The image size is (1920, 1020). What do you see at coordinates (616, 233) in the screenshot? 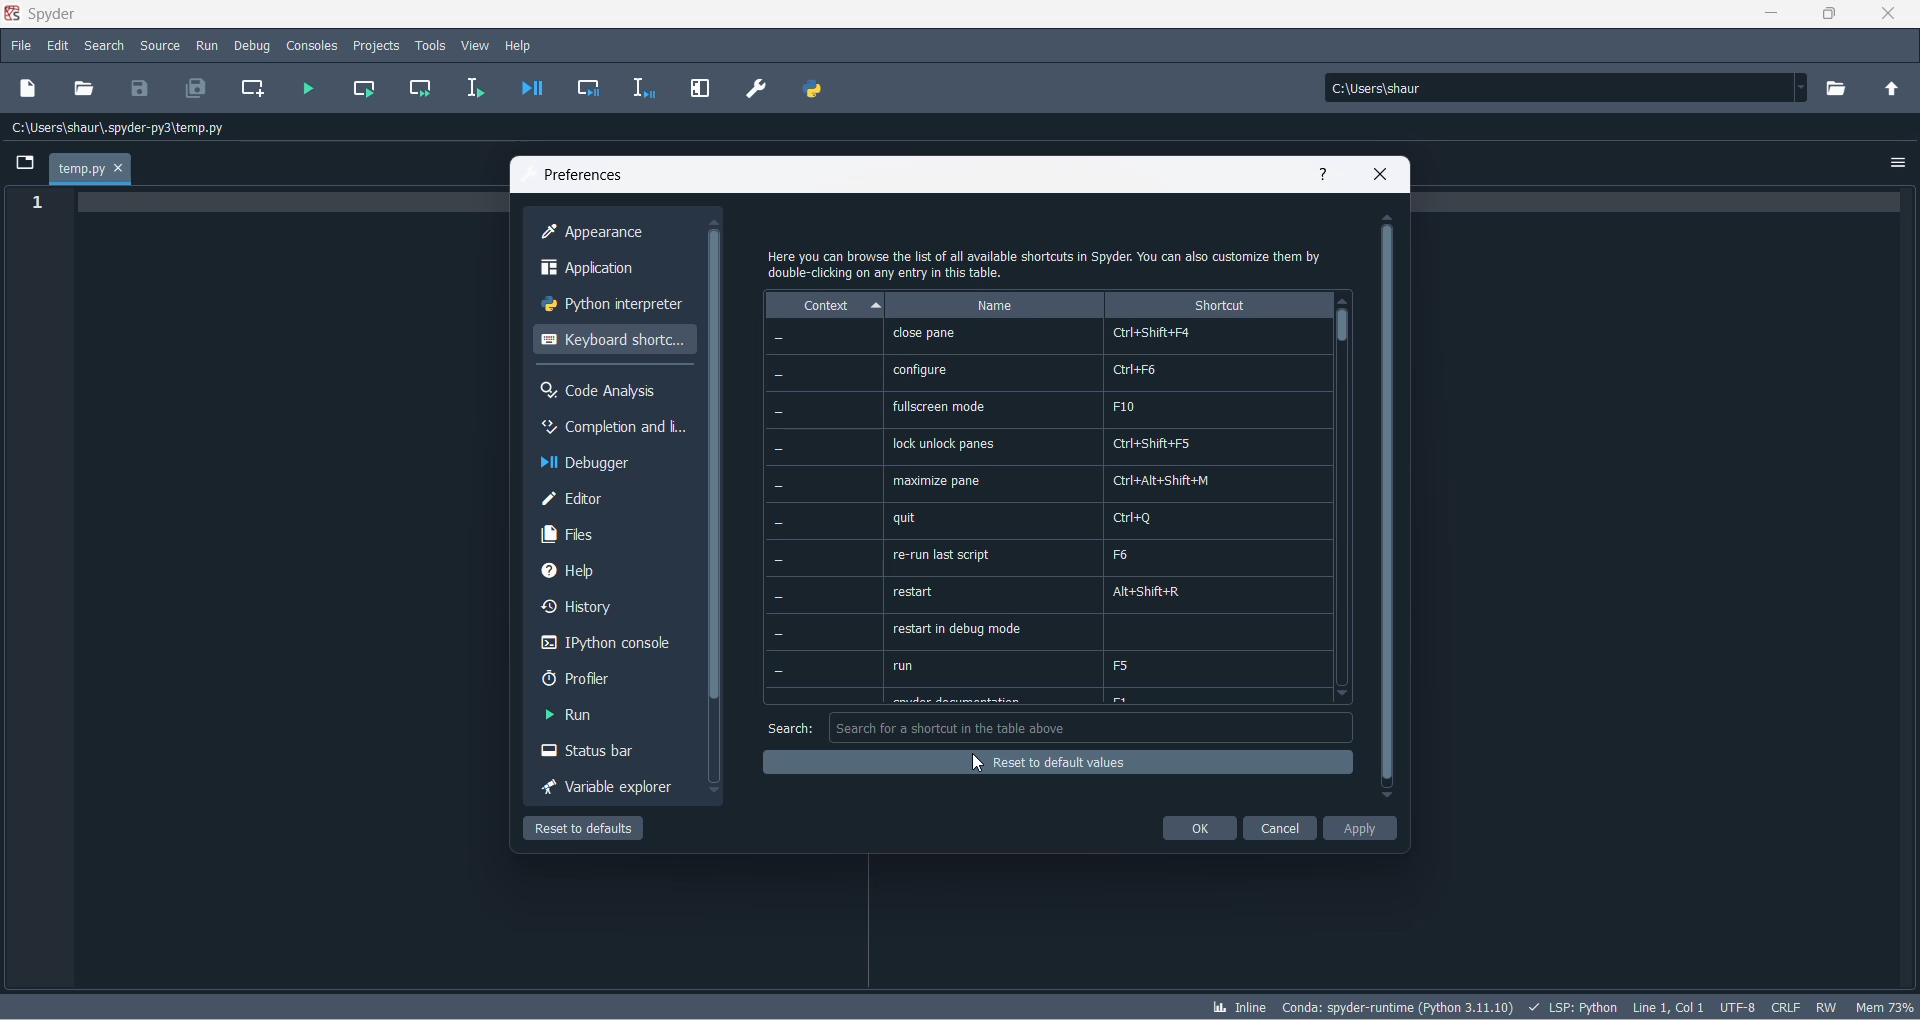
I see `appearance` at bounding box center [616, 233].